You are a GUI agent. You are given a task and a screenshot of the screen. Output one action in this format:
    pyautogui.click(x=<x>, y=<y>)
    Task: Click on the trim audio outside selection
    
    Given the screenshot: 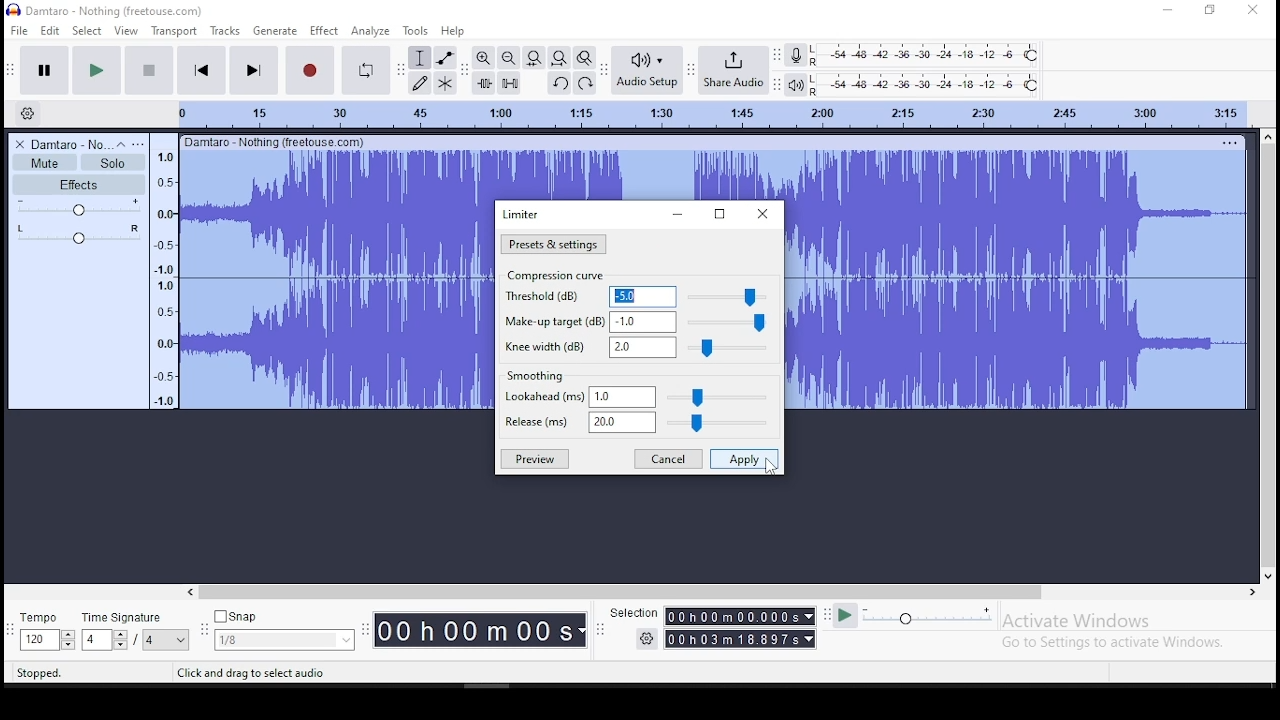 What is the action you would take?
    pyautogui.click(x=483, y=82)
    